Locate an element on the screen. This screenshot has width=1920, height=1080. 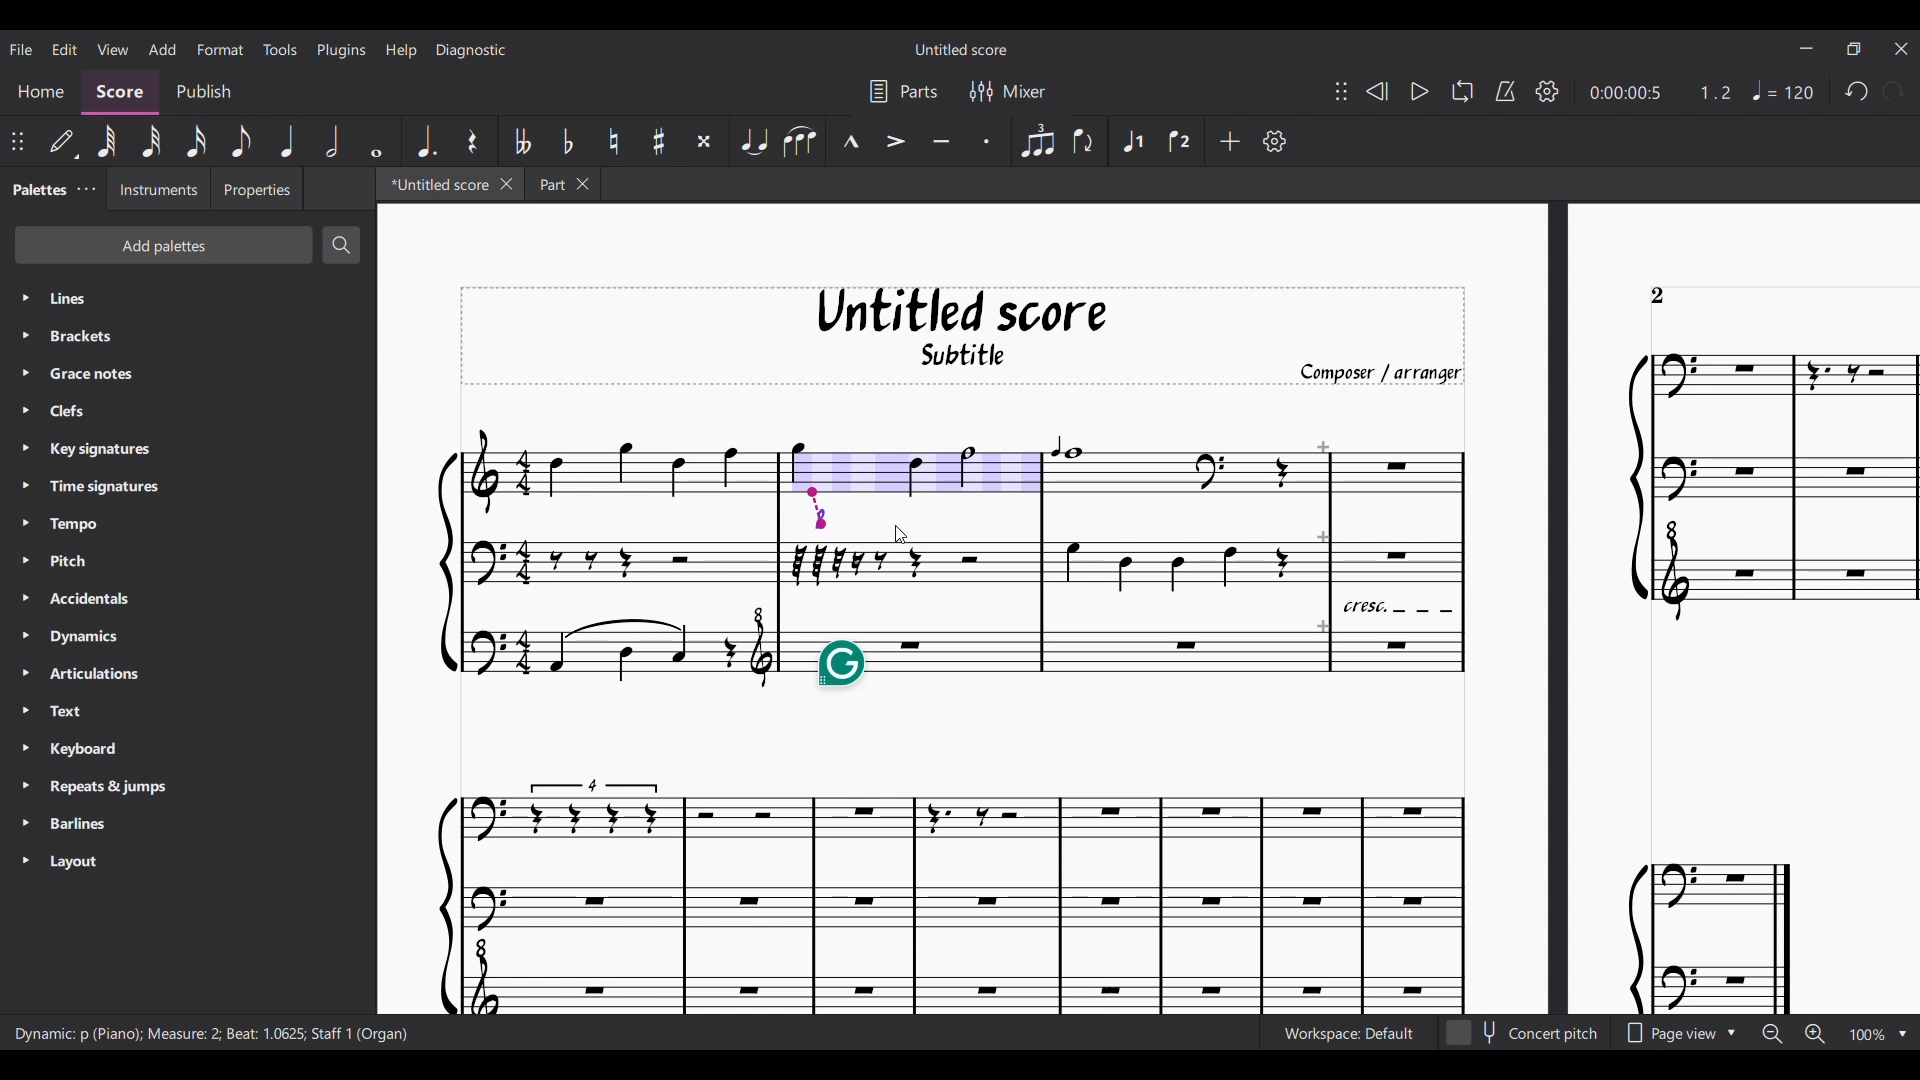
Minimize  is located at coordinates (1807, 48).